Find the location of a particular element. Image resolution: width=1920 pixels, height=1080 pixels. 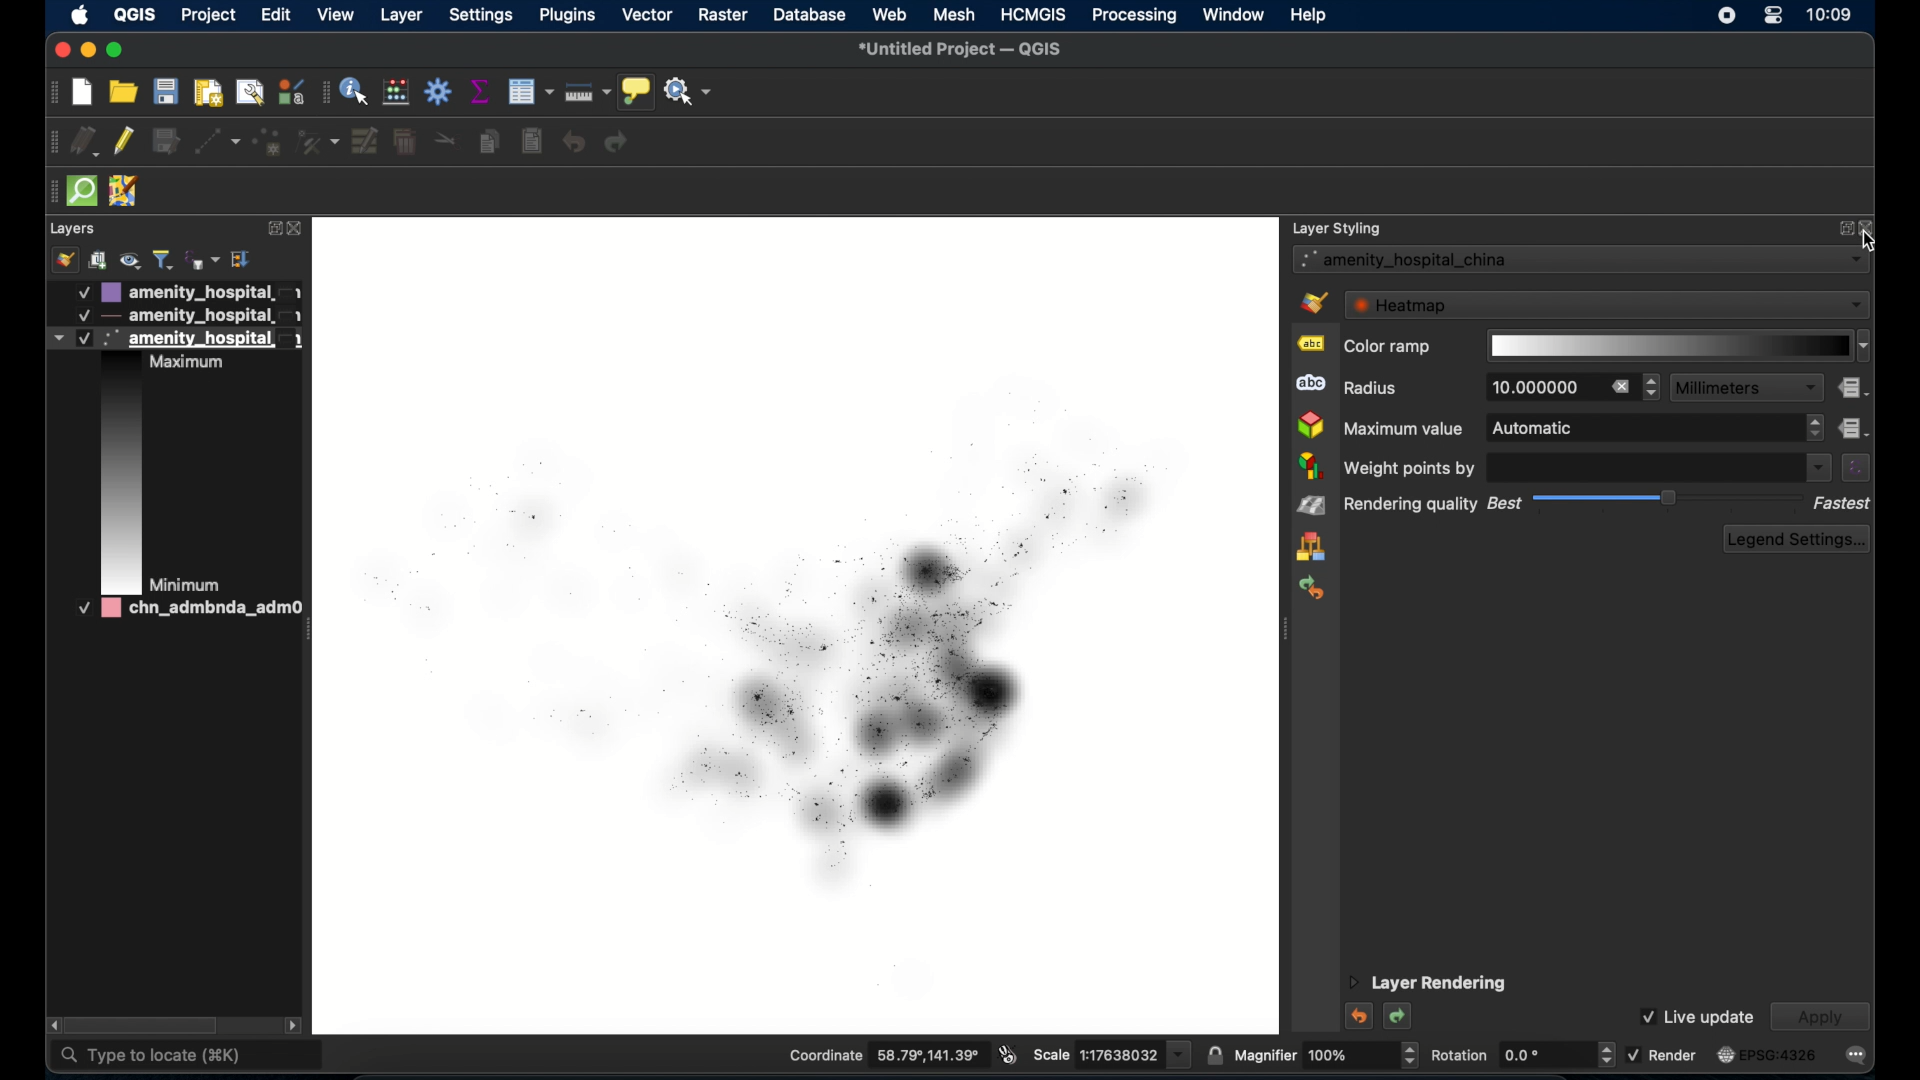

toolbox is located at coordinates (439, 91).